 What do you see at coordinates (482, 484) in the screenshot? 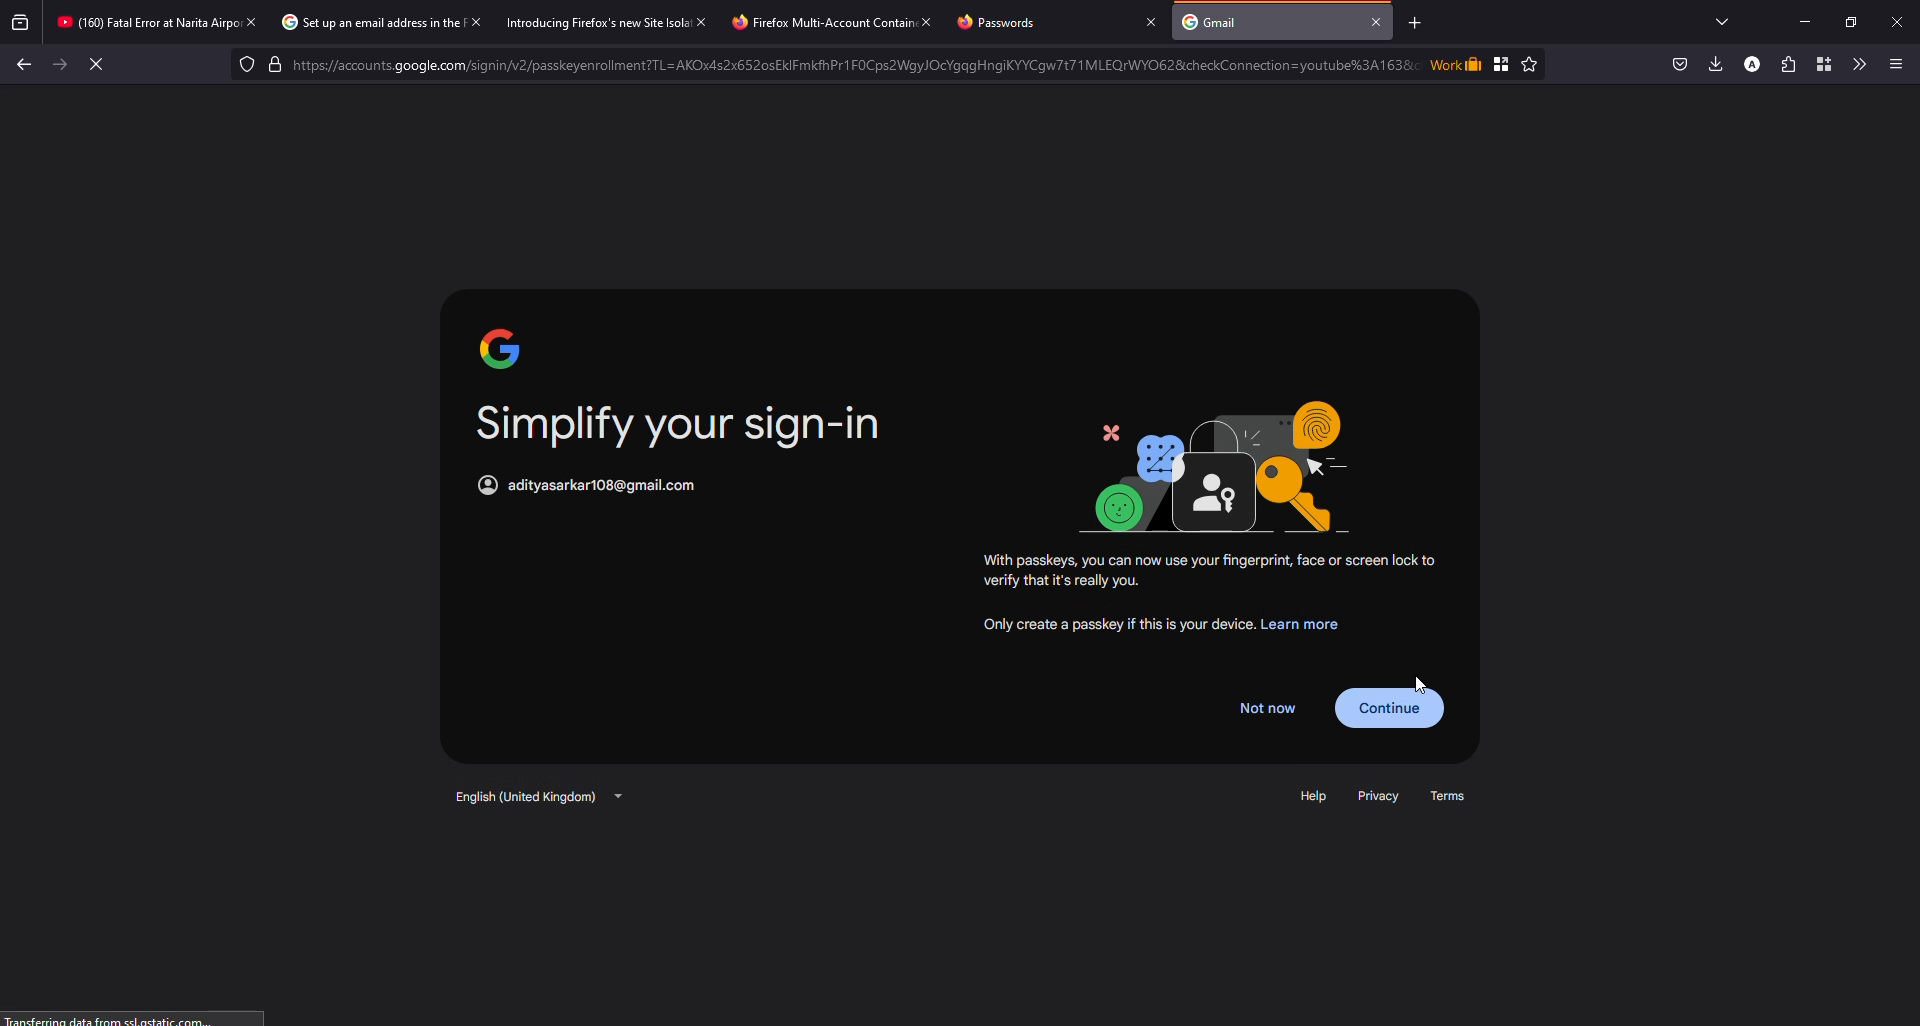
I see `icon` at bounding box center [482, 484].